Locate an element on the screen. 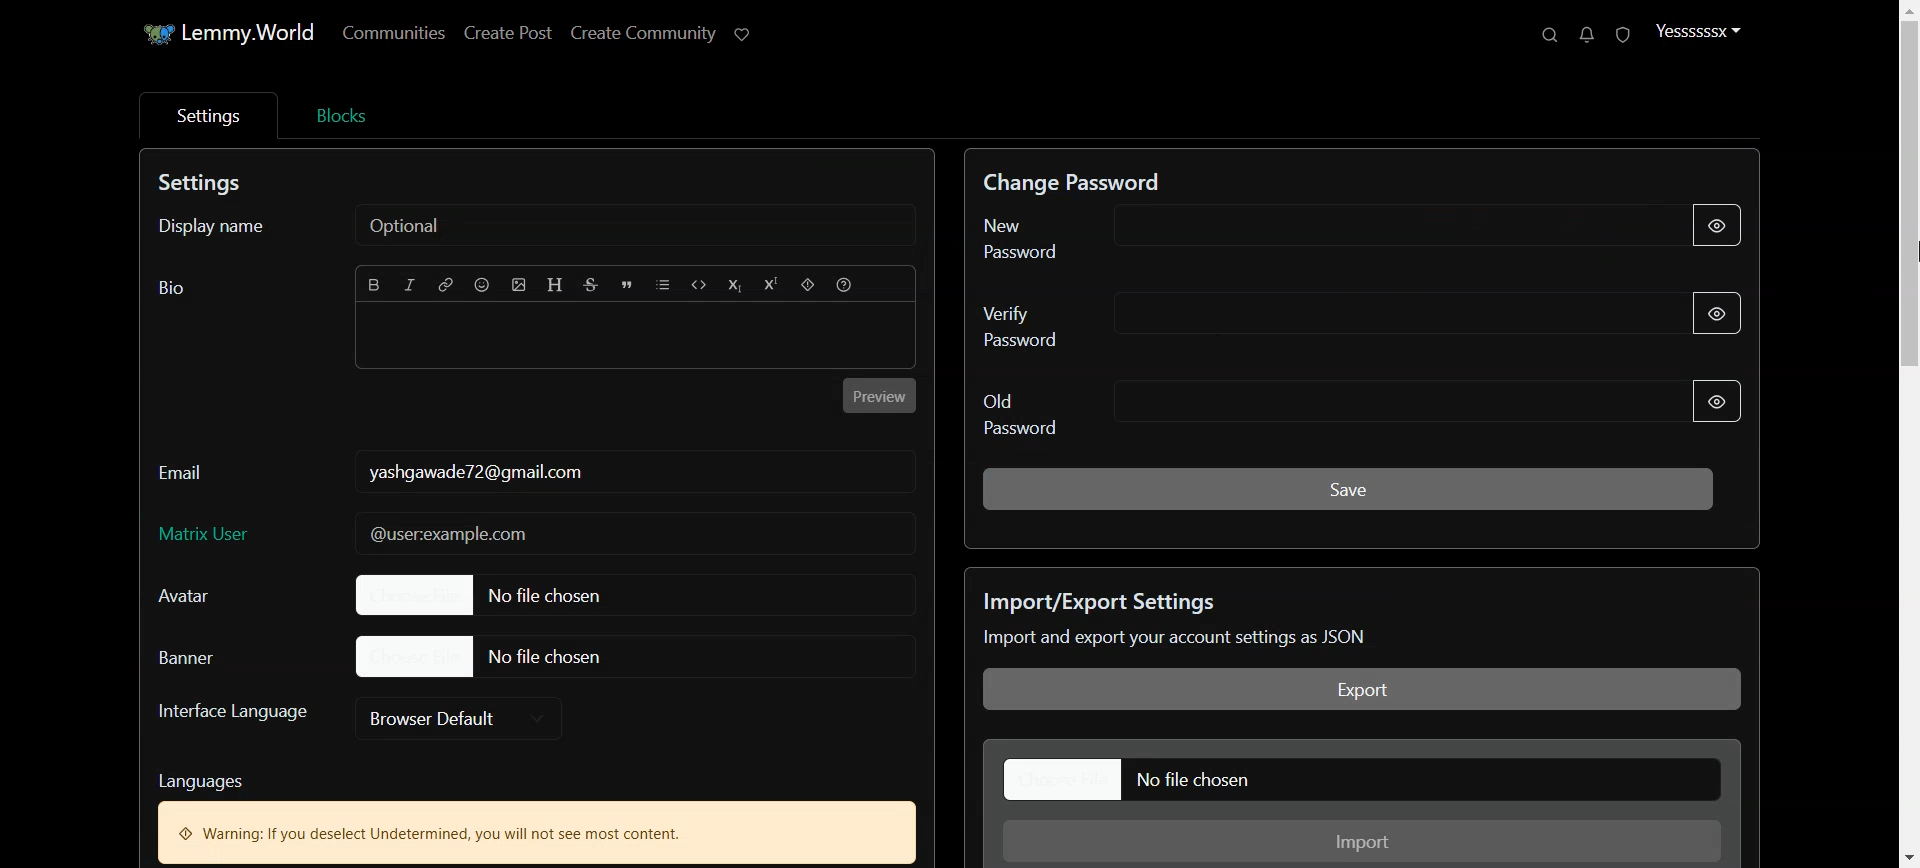 The width and height of the screenshot is (1920, 868). Text is located at coordinates (1180, 621).